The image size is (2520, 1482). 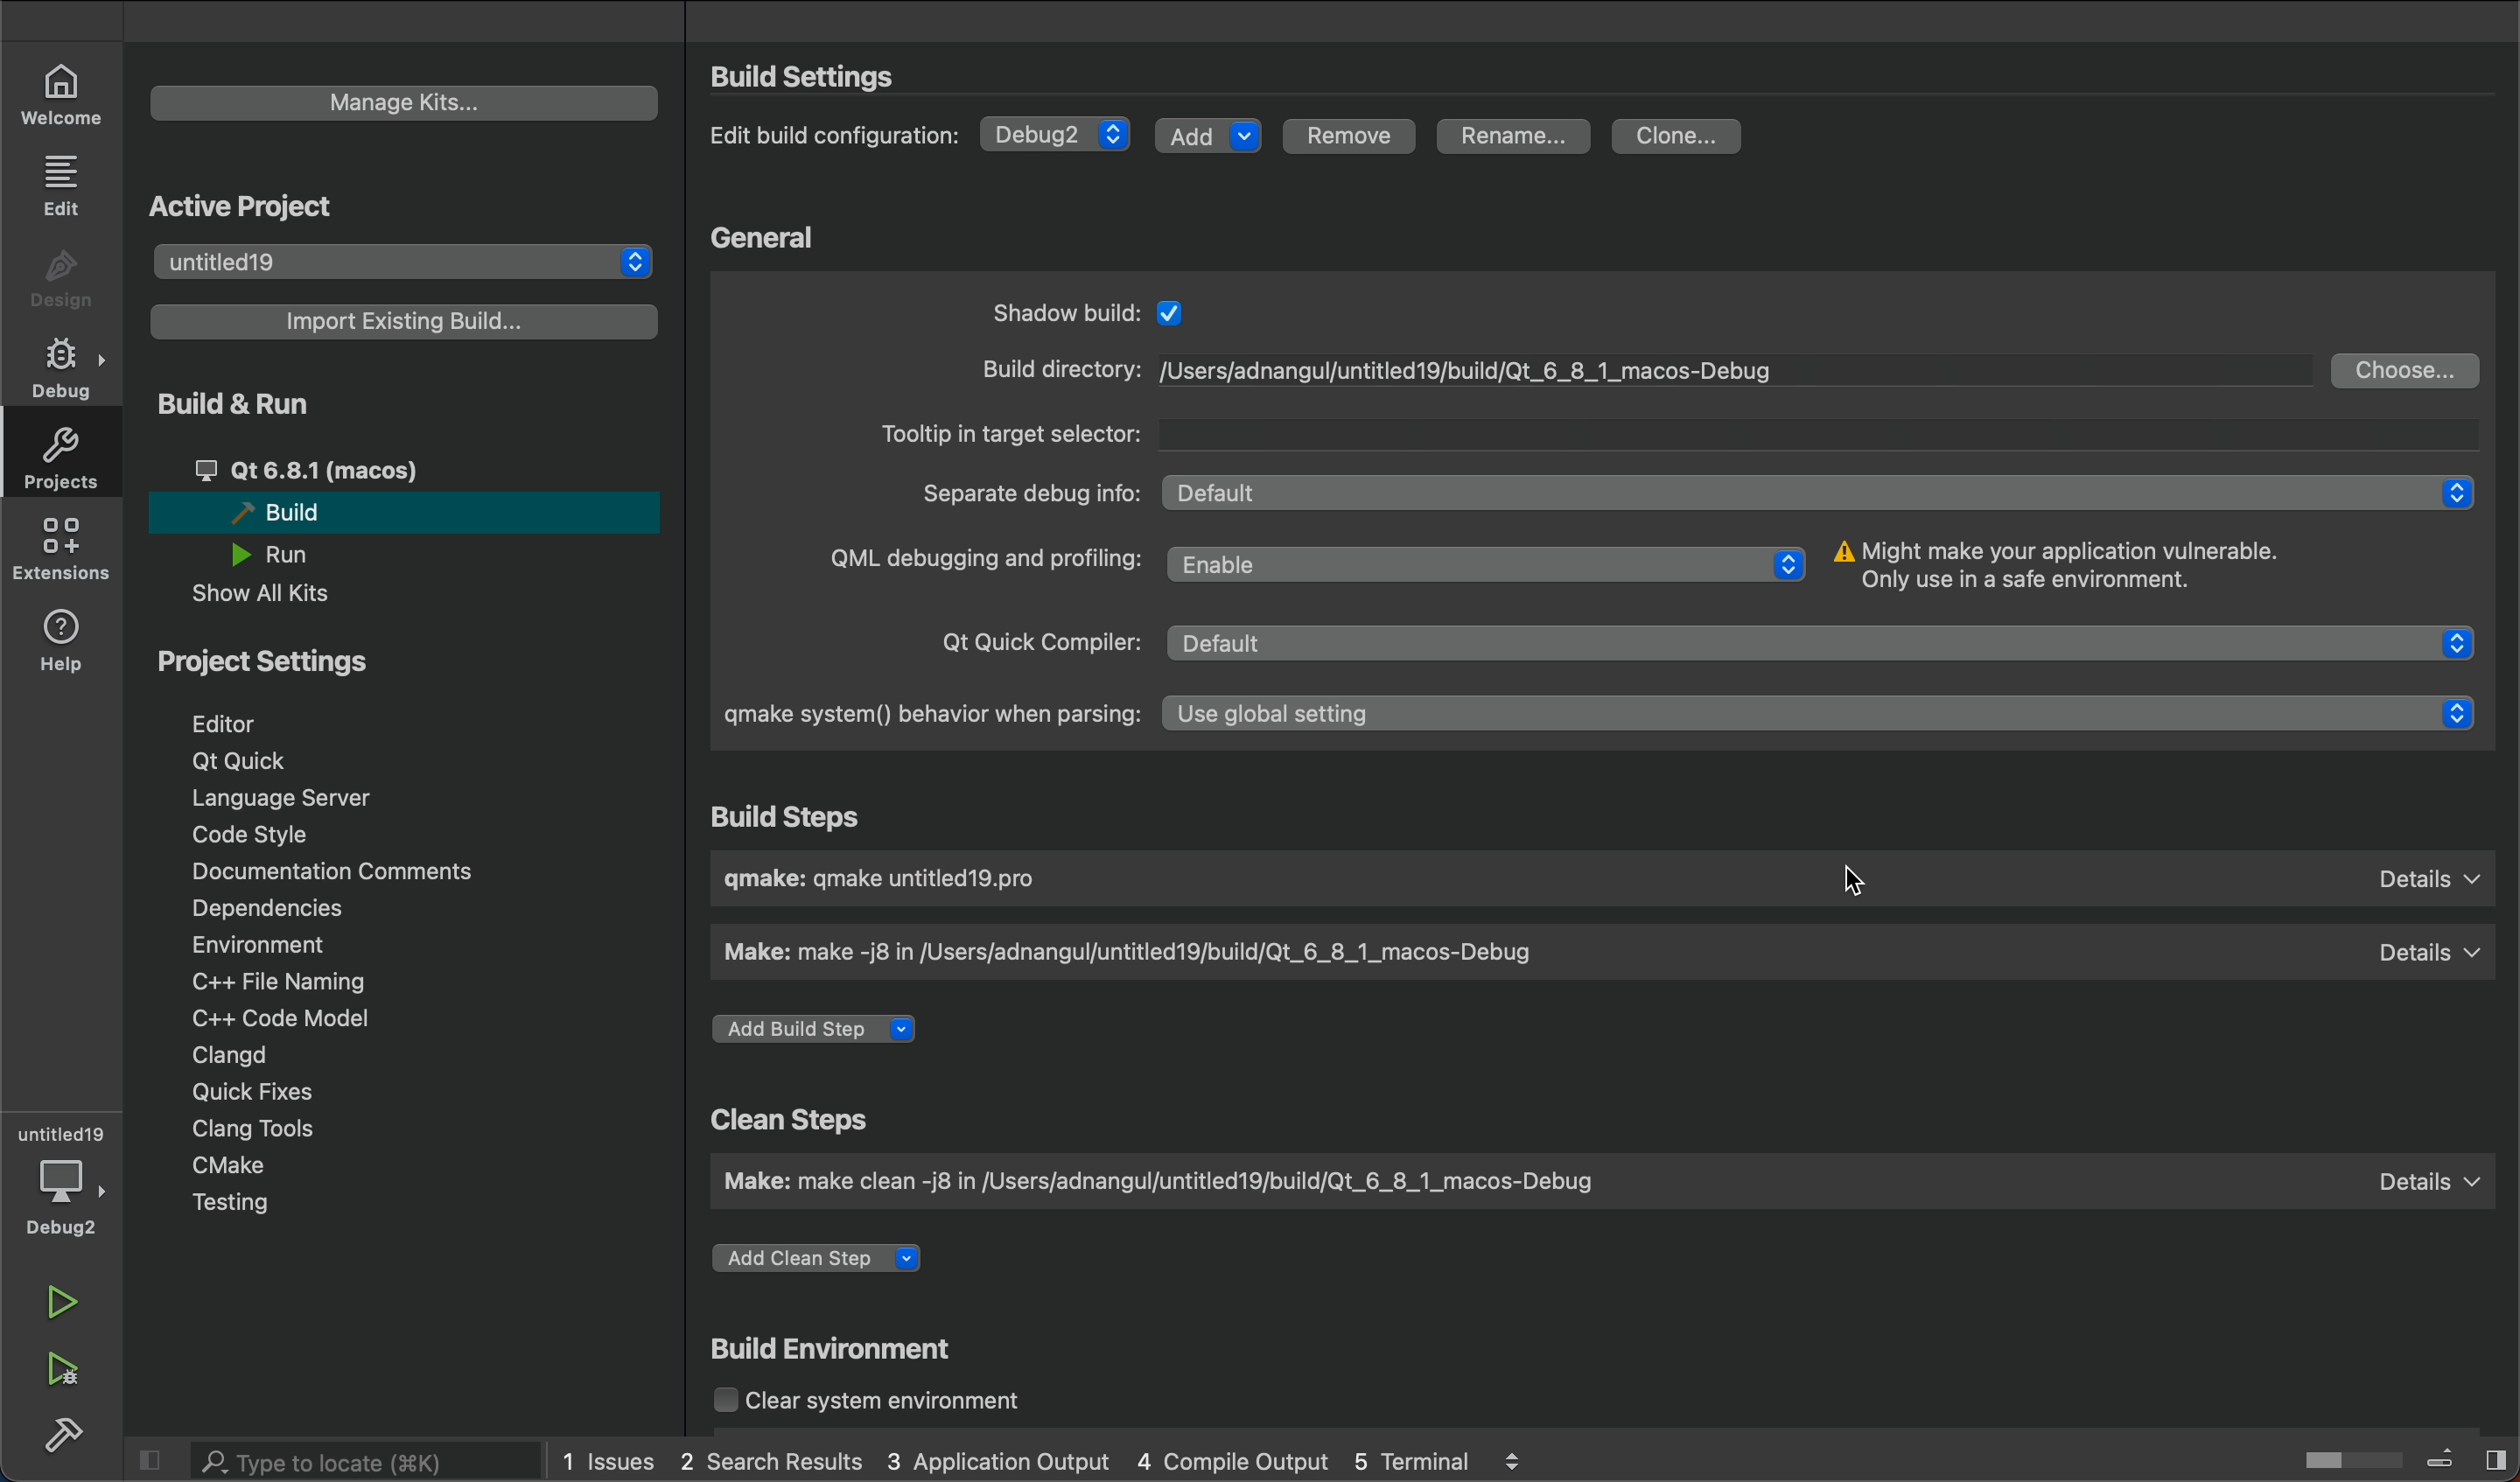 What do you see at coordinates (276, 1018) in the screenshot?
I see `c++ code model` at bounding box center [276, 1018].